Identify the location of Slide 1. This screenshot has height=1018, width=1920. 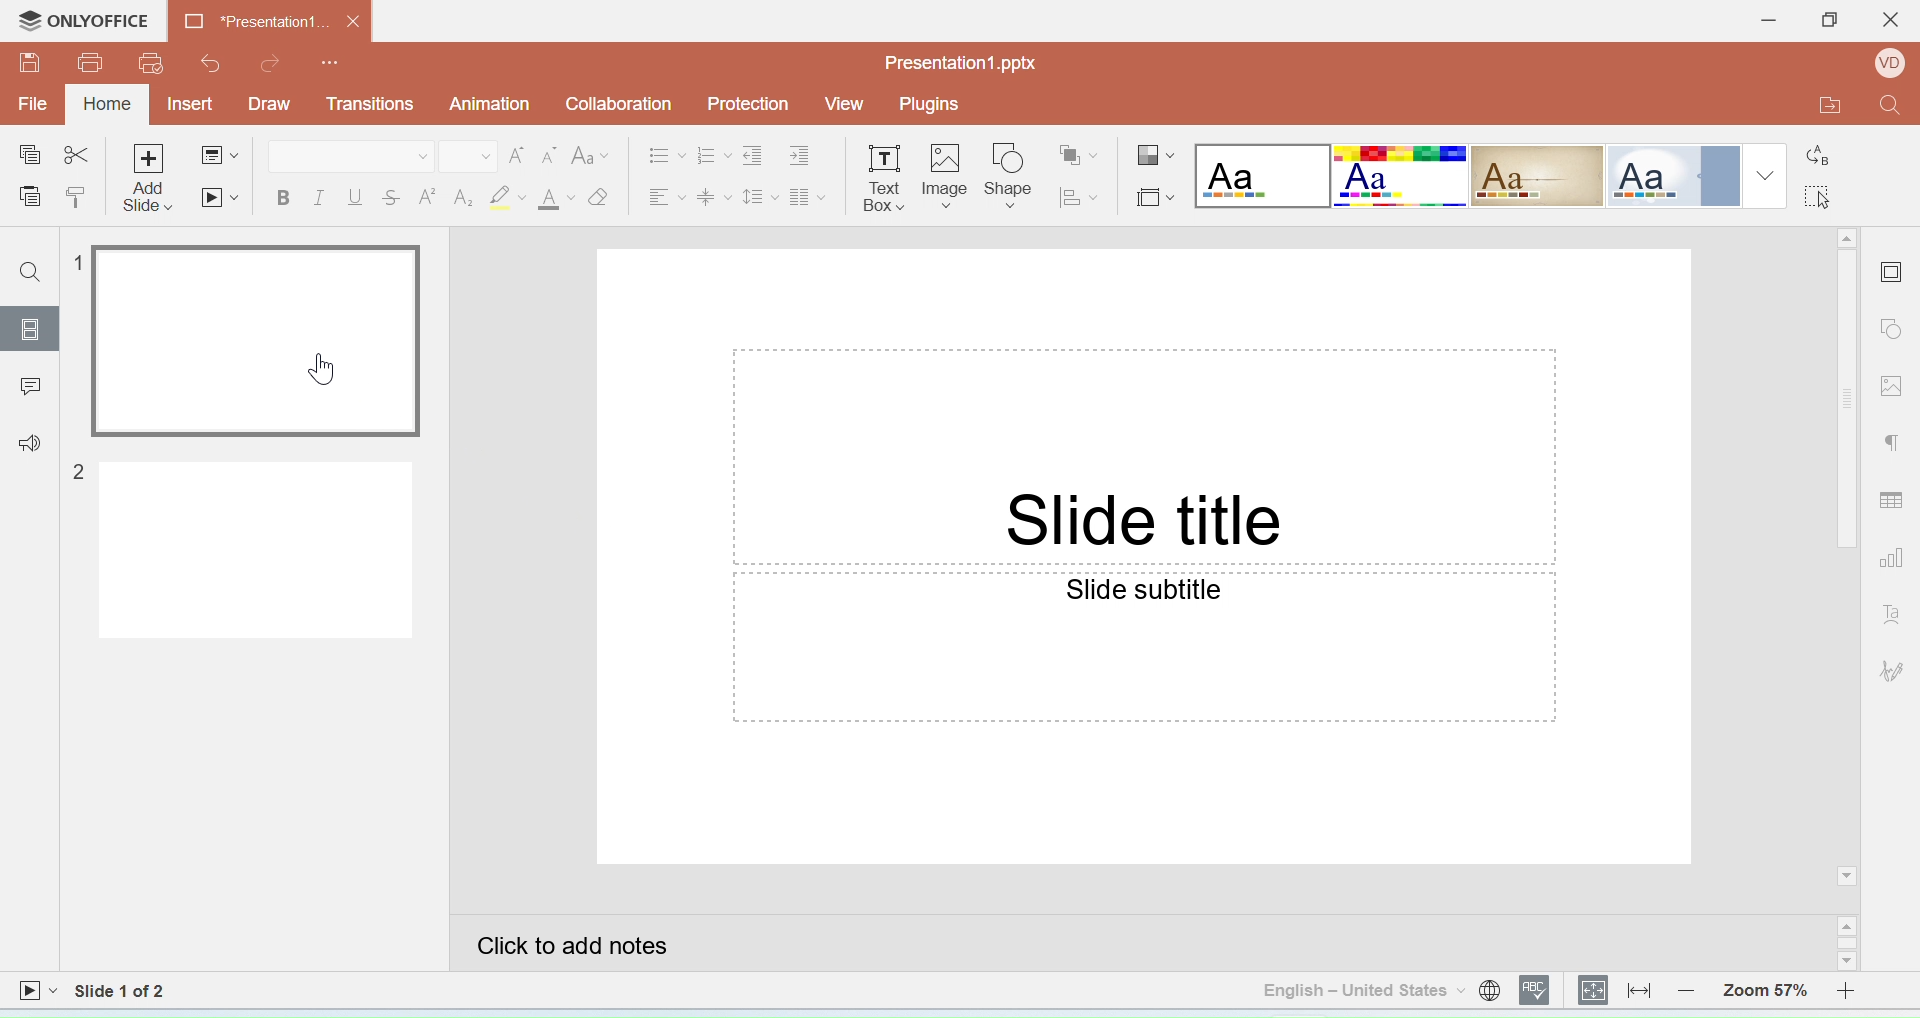
(244, 341).